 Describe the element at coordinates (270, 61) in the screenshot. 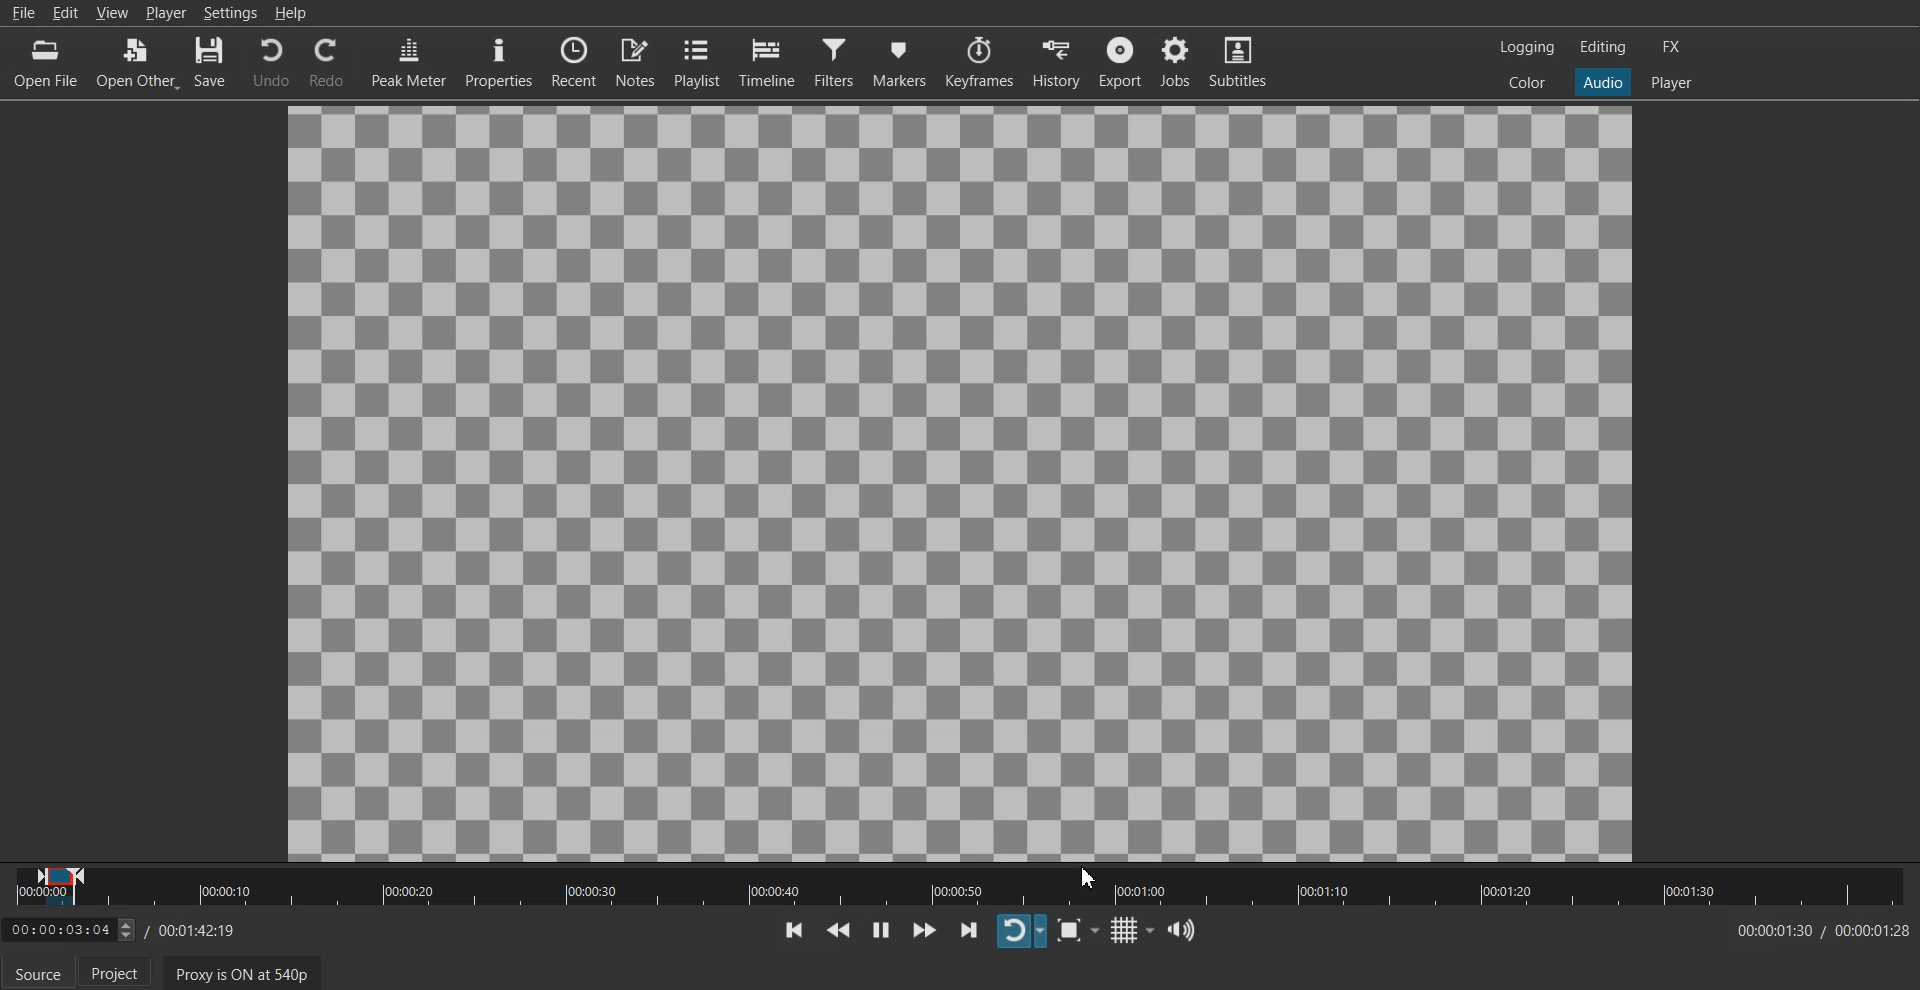

I see `Undo` at that location.